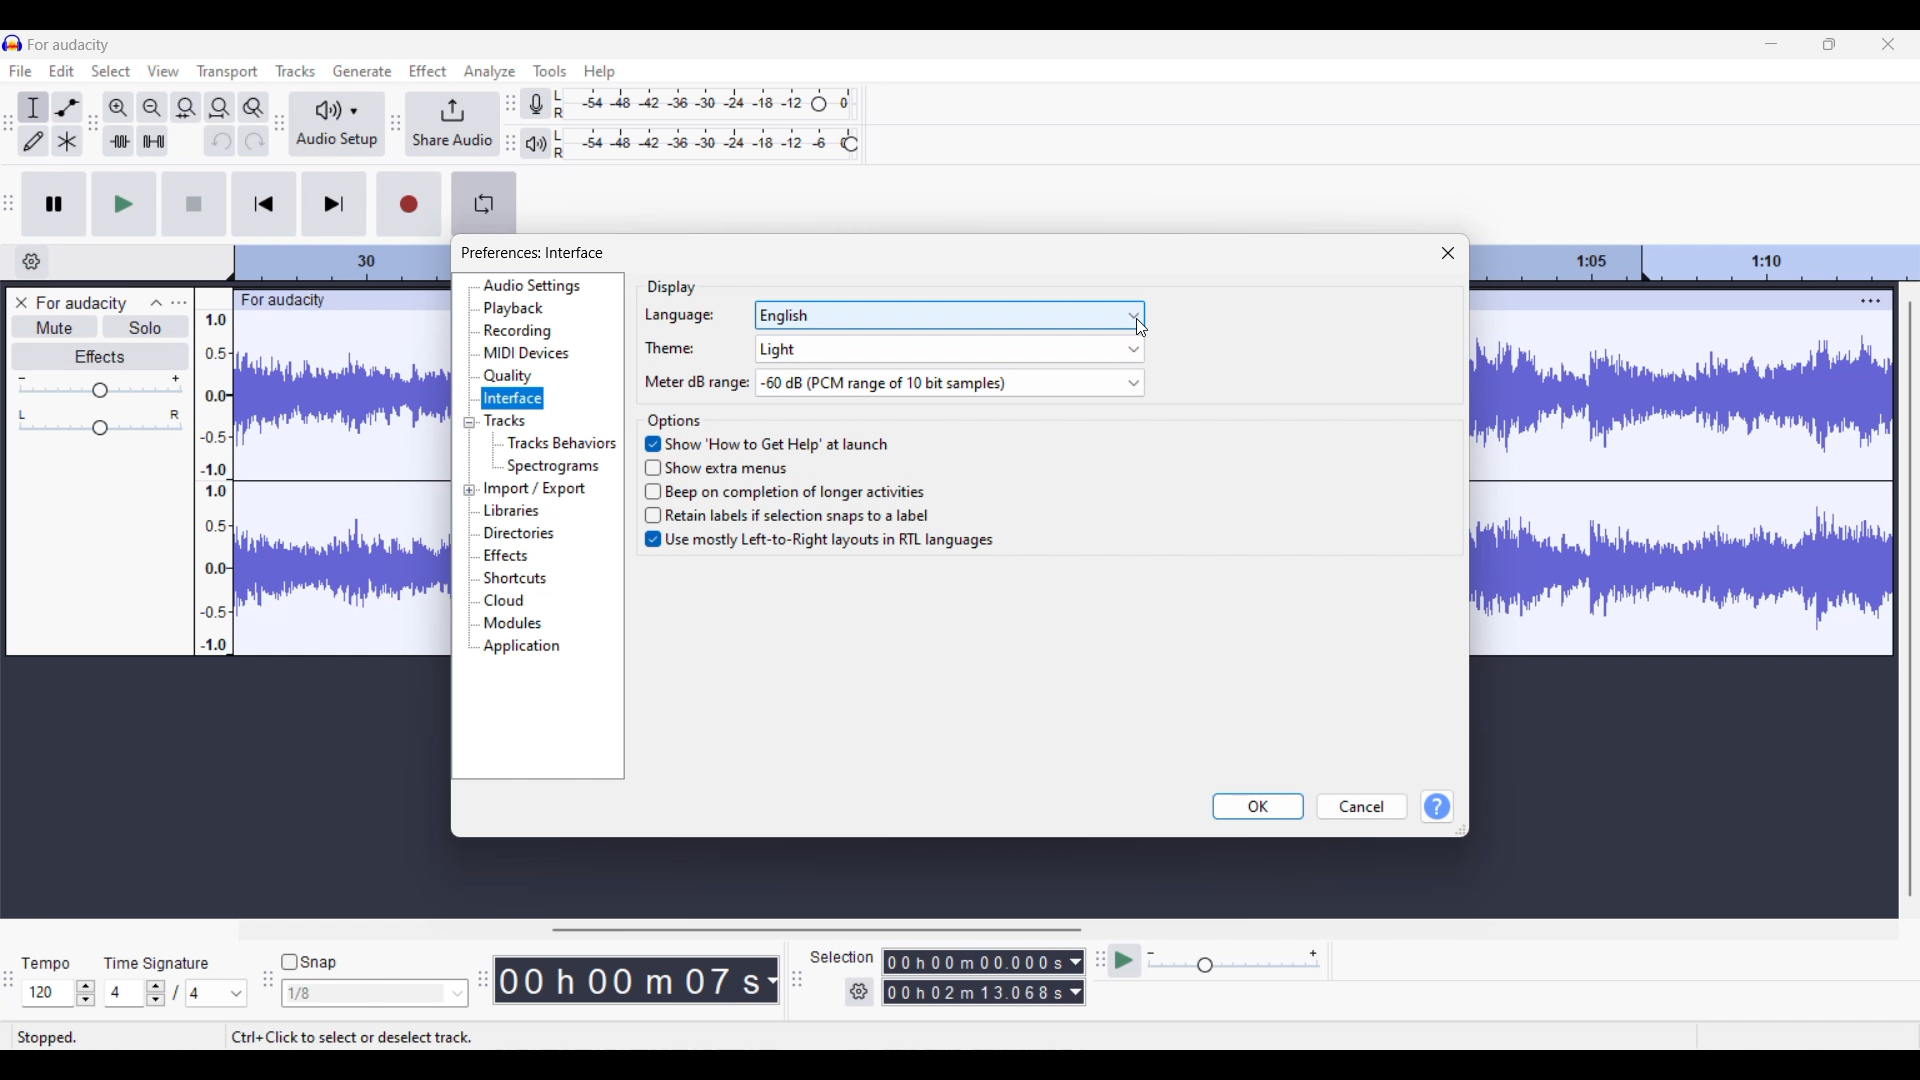  What do you see at coordinates (186, 108) in the screenshot?
I see `Fit selection to width` at bounding box center [186, 108].